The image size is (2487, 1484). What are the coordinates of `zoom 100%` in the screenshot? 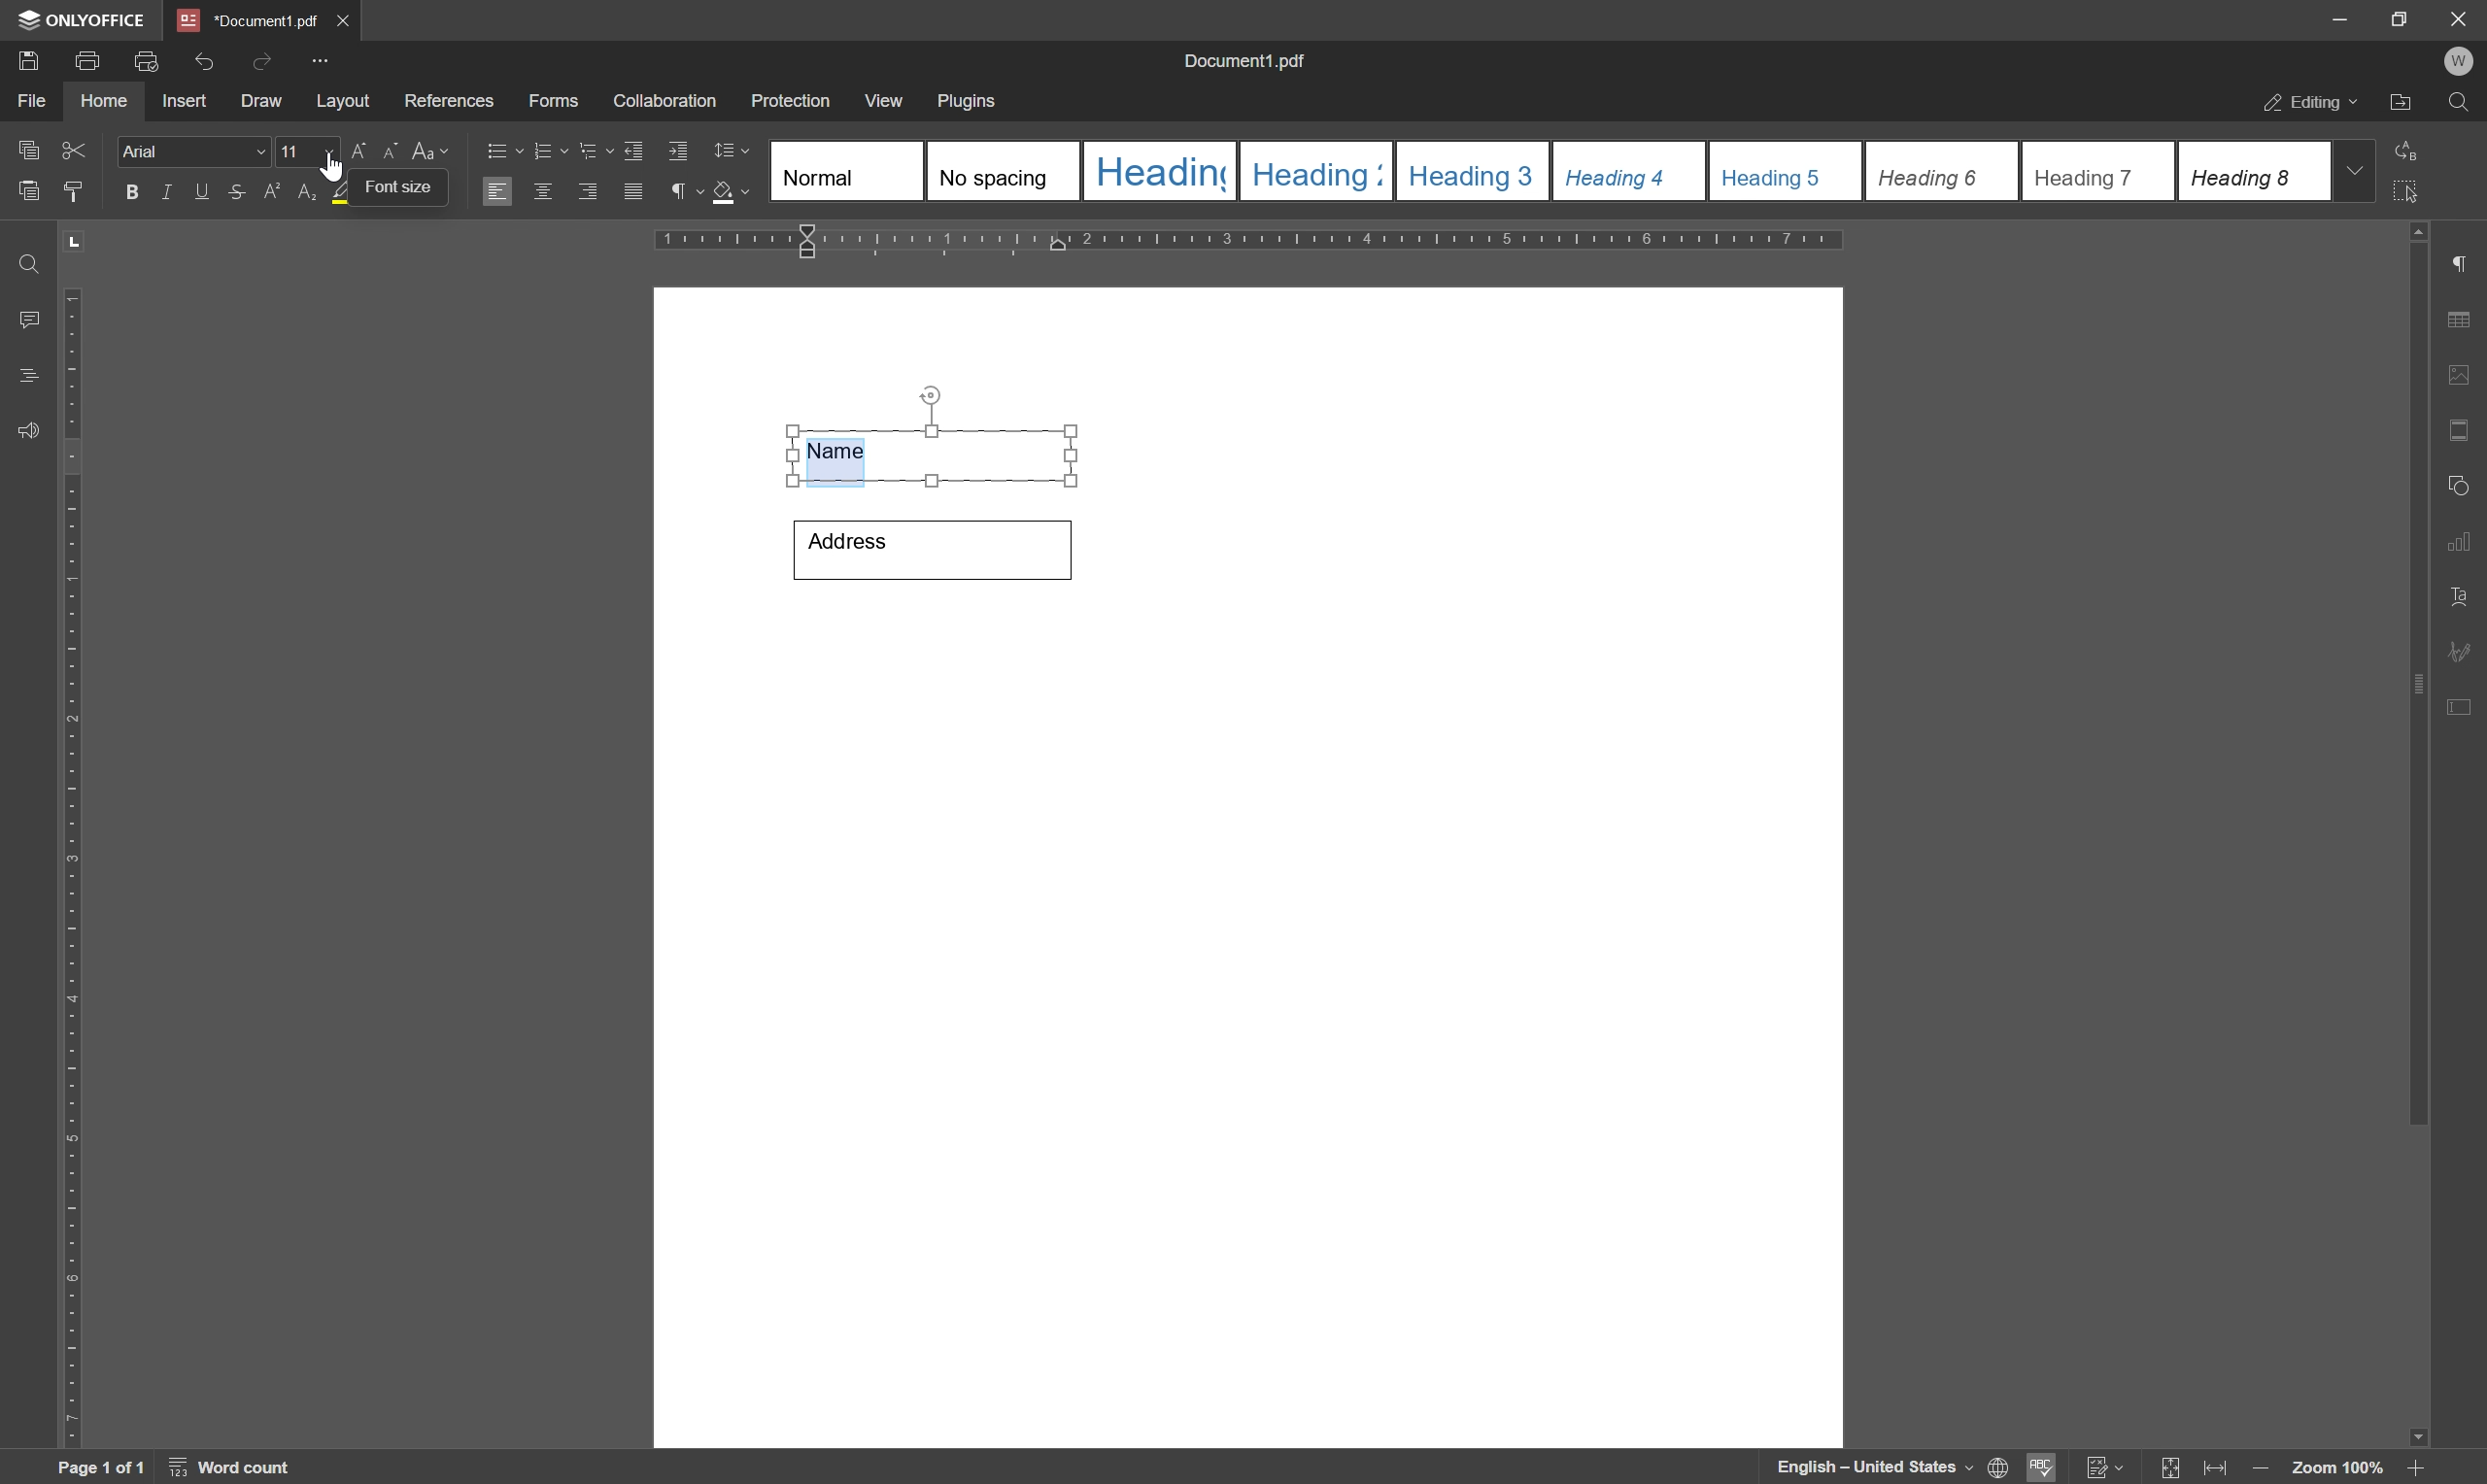 It's located at (2336, 1468).